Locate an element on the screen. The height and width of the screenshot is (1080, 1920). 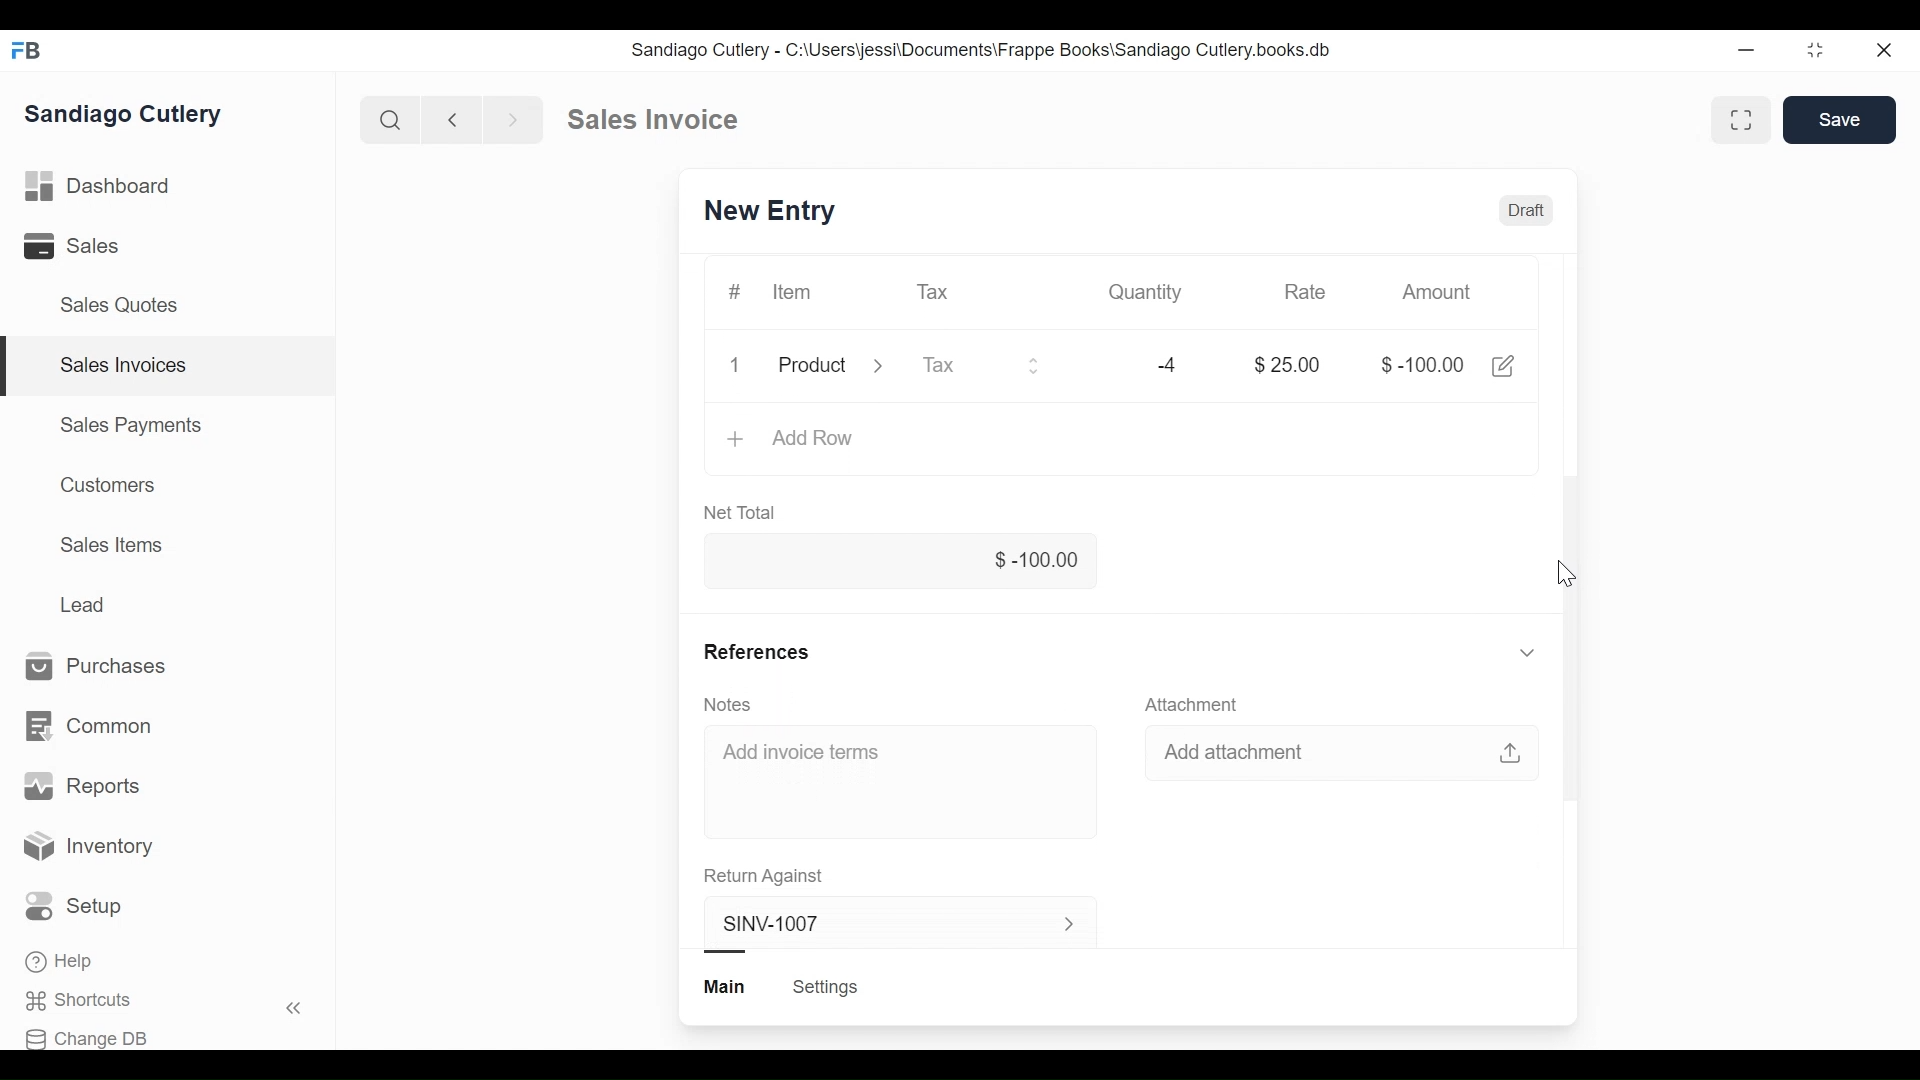
$25.00 is located at coordinates (1288, 364).